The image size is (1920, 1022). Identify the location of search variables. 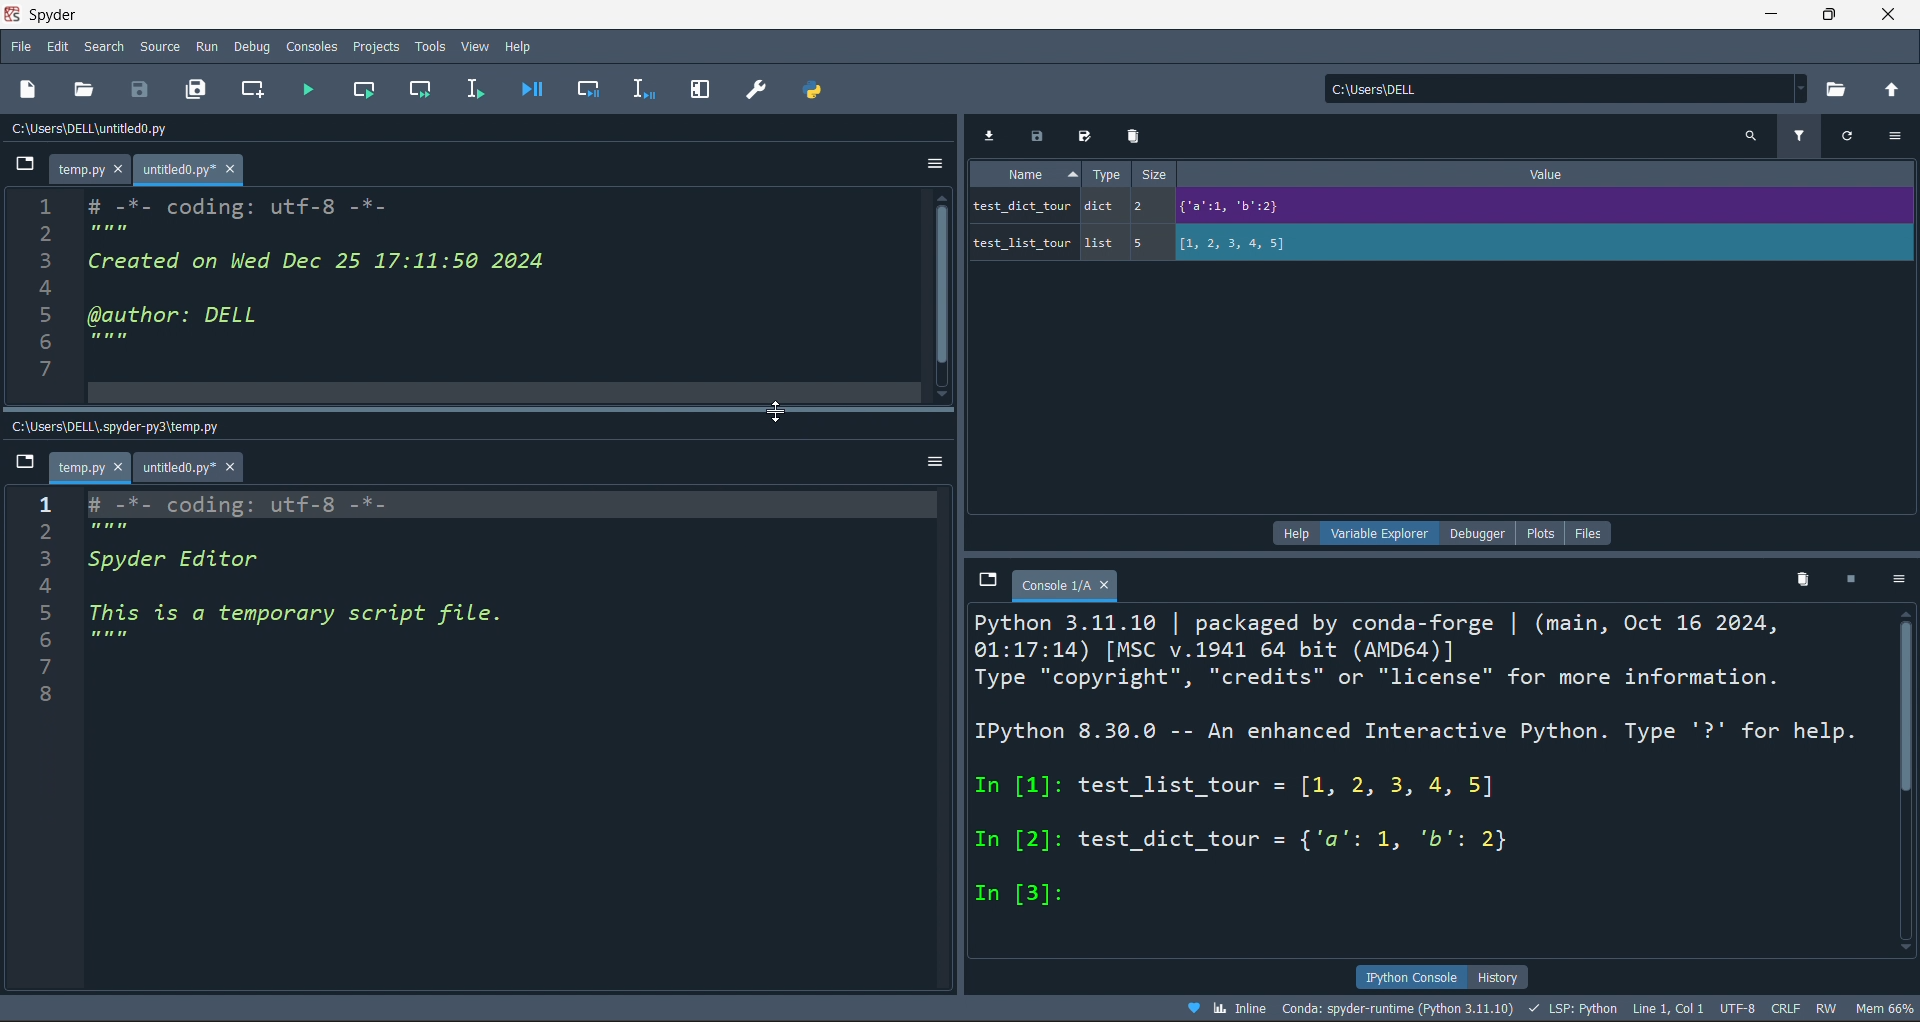
(1750, 137).